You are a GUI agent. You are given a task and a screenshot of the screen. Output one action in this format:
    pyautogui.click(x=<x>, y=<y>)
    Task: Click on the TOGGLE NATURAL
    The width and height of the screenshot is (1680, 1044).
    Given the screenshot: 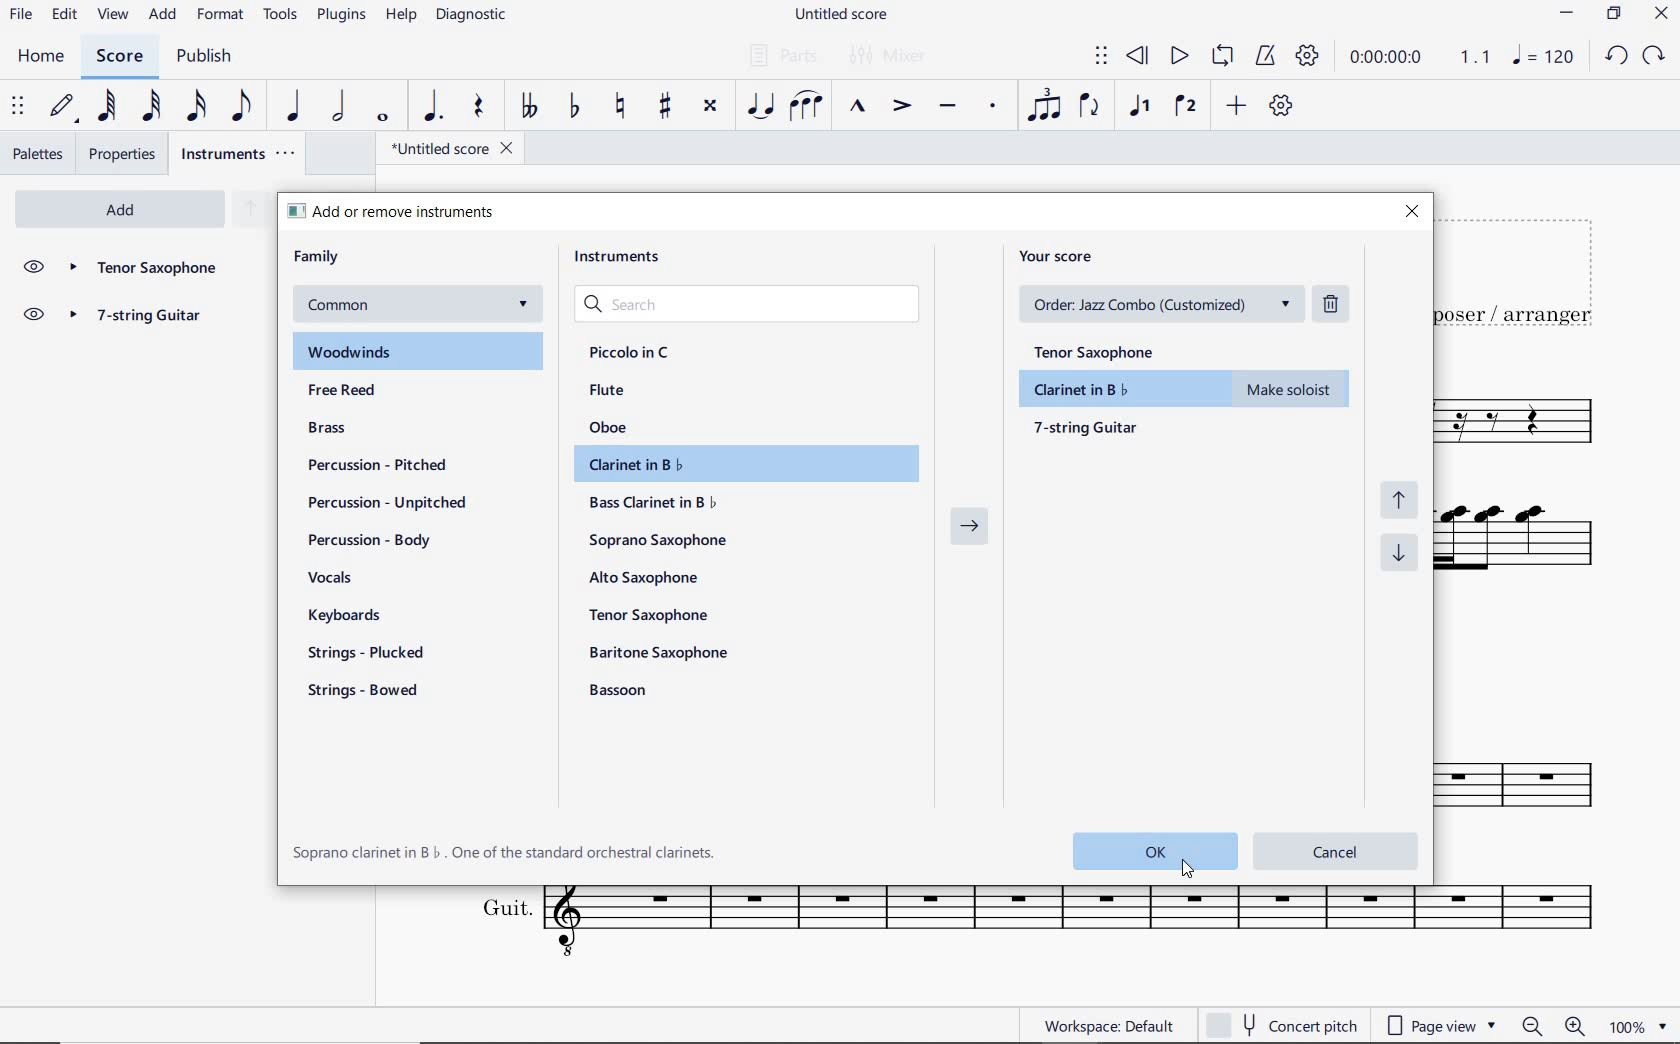 What is the action you would take?
    pyautogui.click(x=622, y=107)
    